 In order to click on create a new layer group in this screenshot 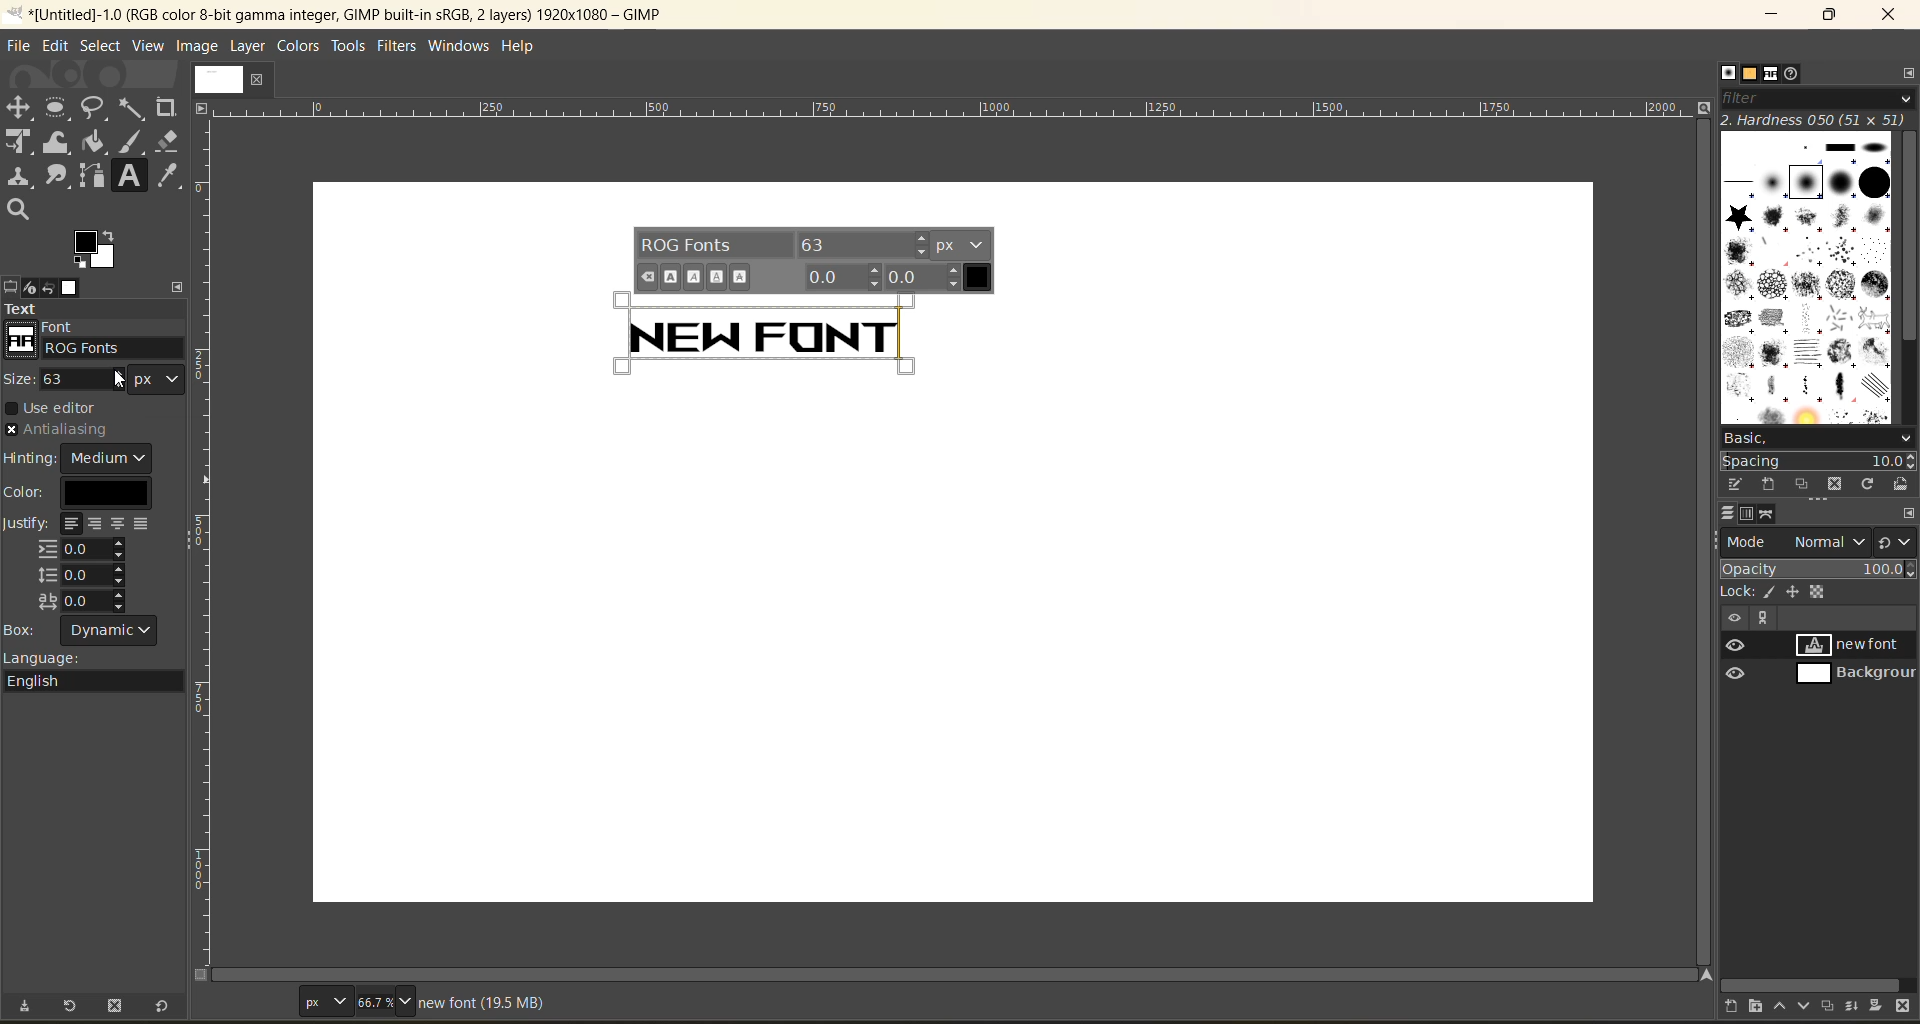, I will do `click(1758, 1007)`.